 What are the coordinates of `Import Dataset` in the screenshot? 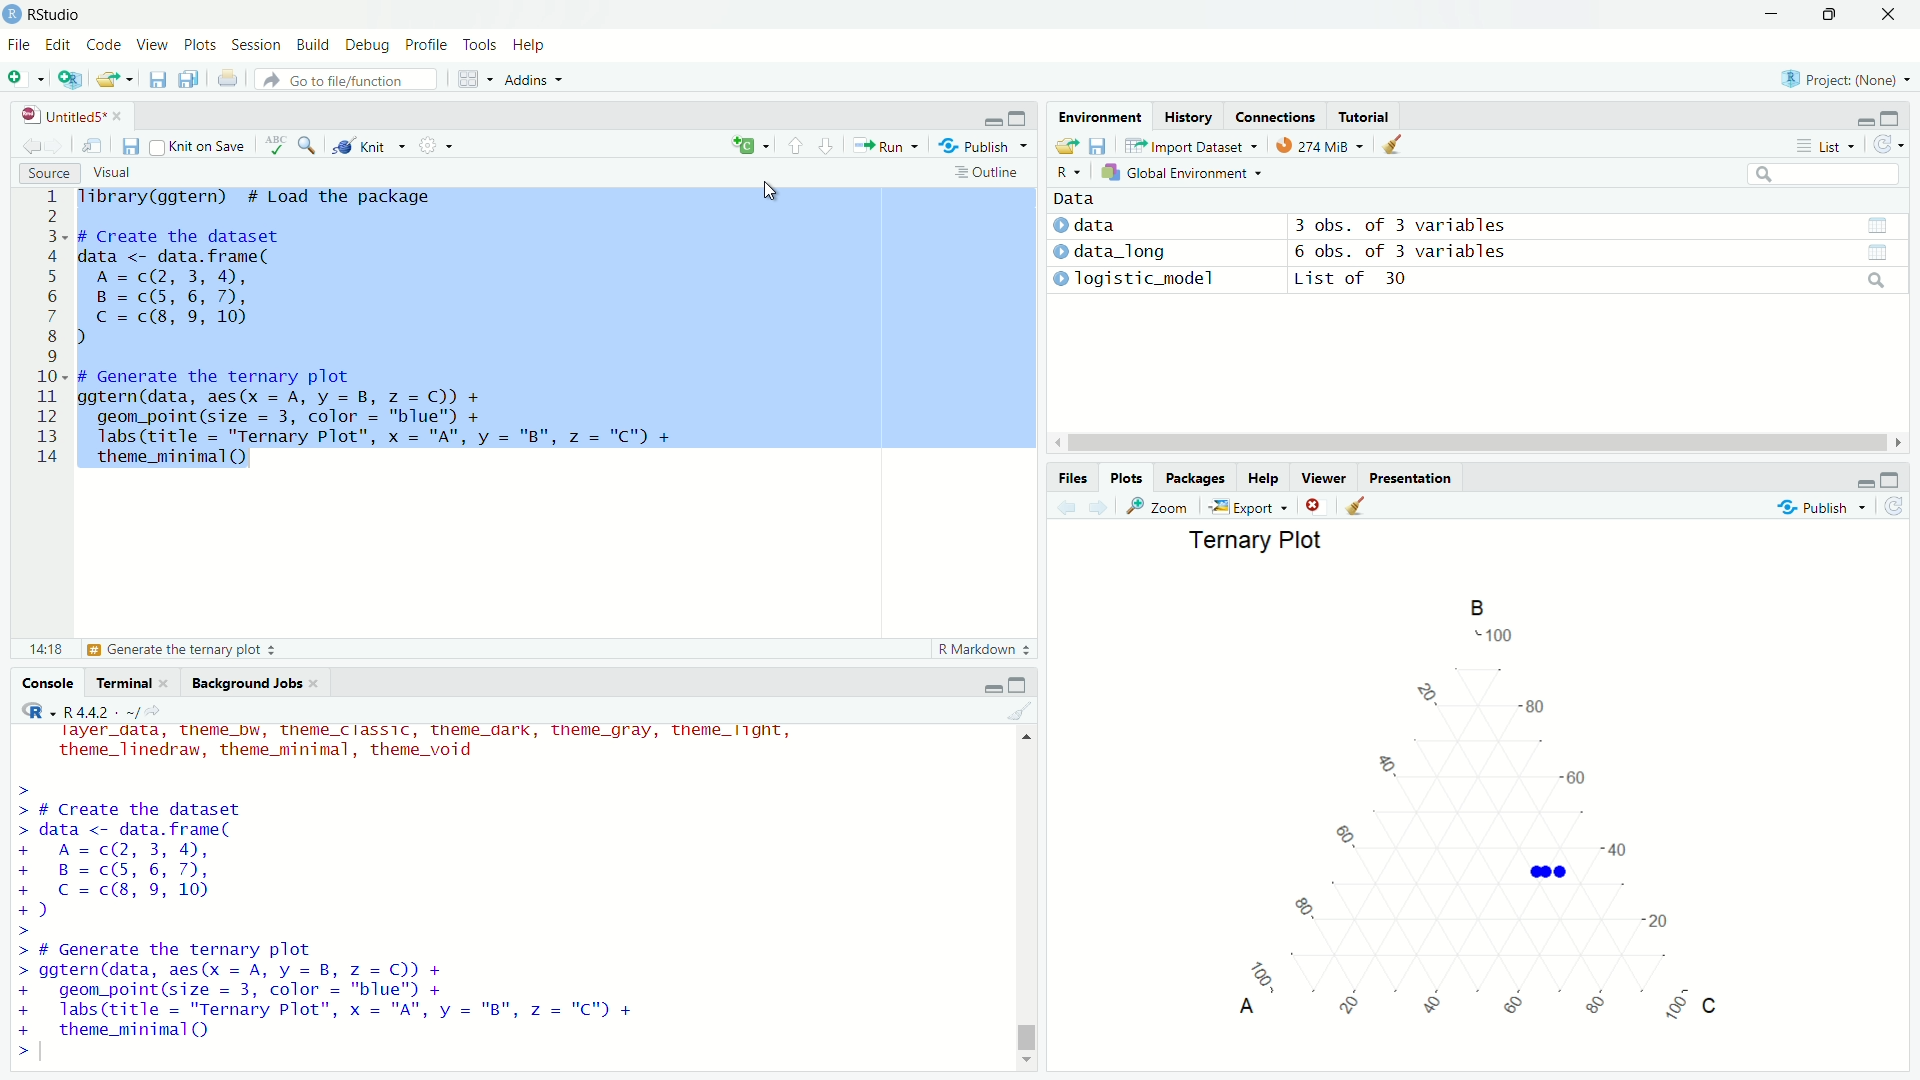 It's located at (1186, 145).